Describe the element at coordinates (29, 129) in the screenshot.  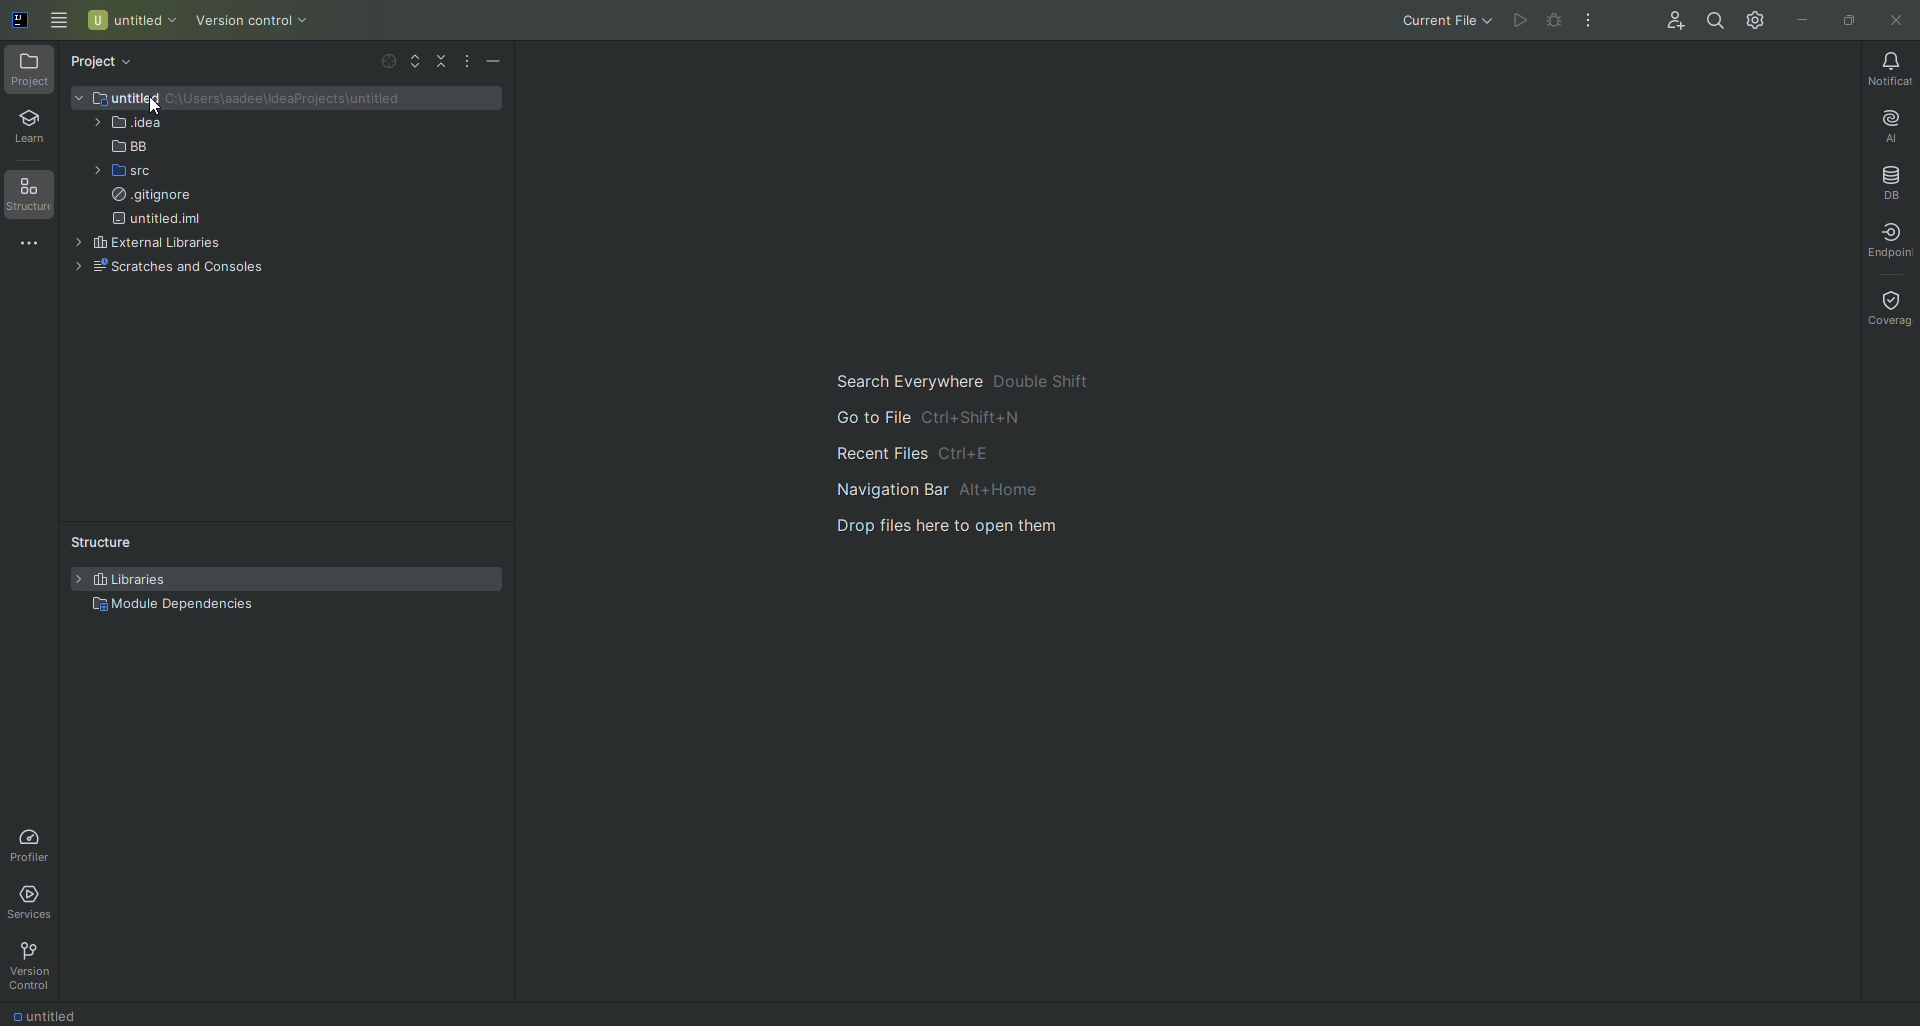
I see `Learn` at that location.